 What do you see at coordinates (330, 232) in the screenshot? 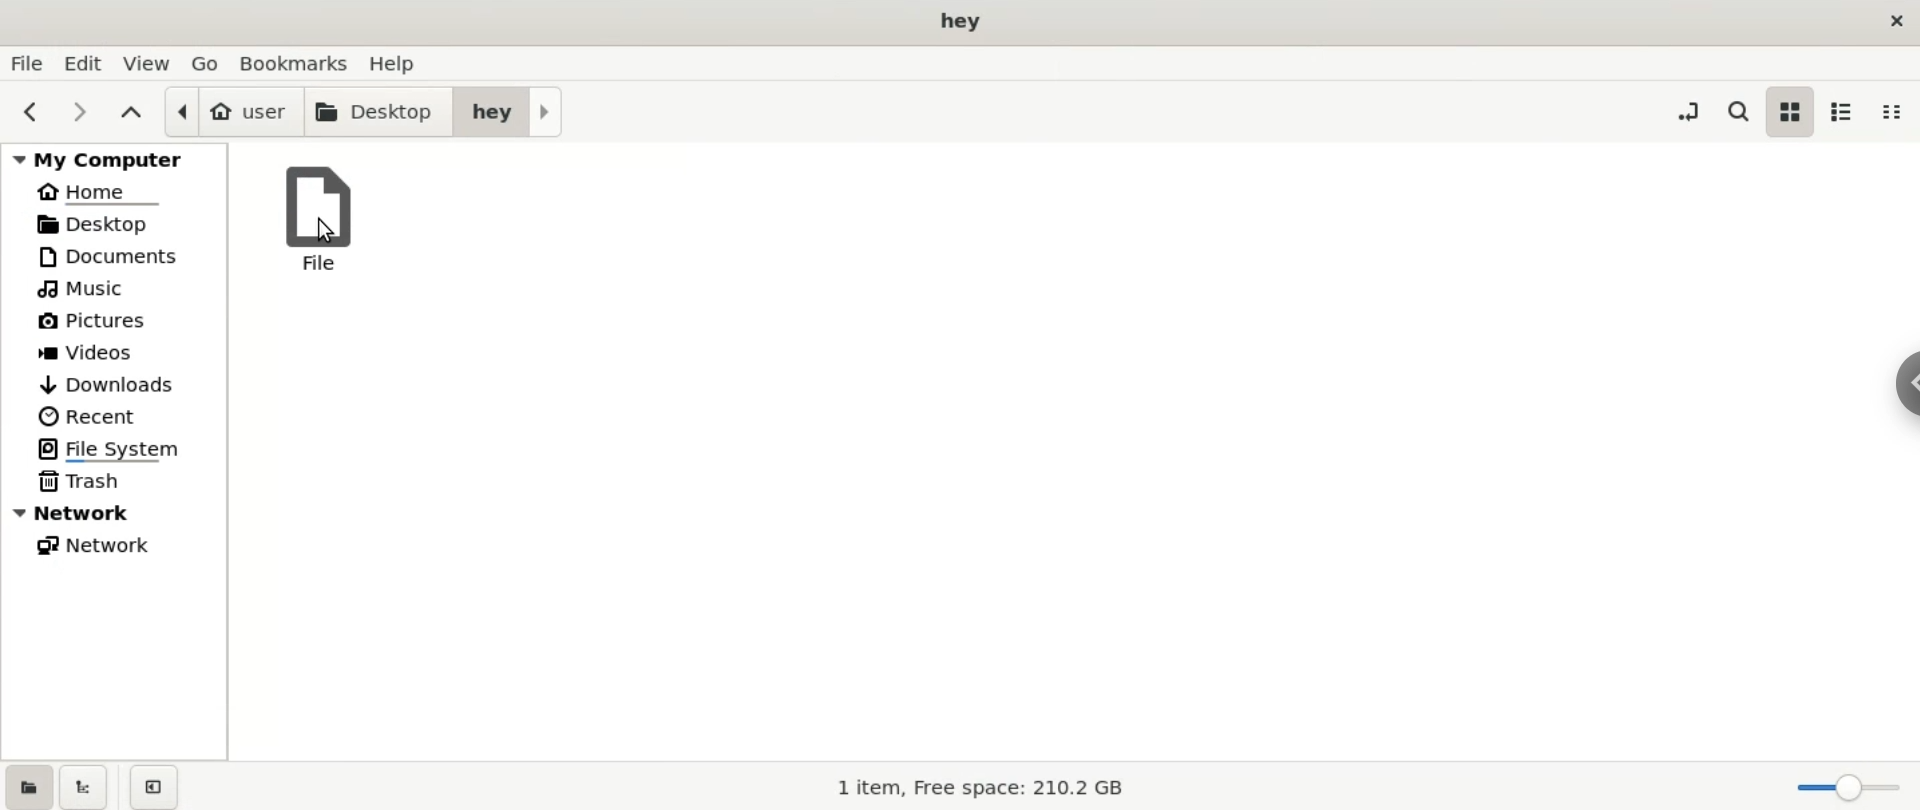
I see `cursor` at bounding box center [330, 232].